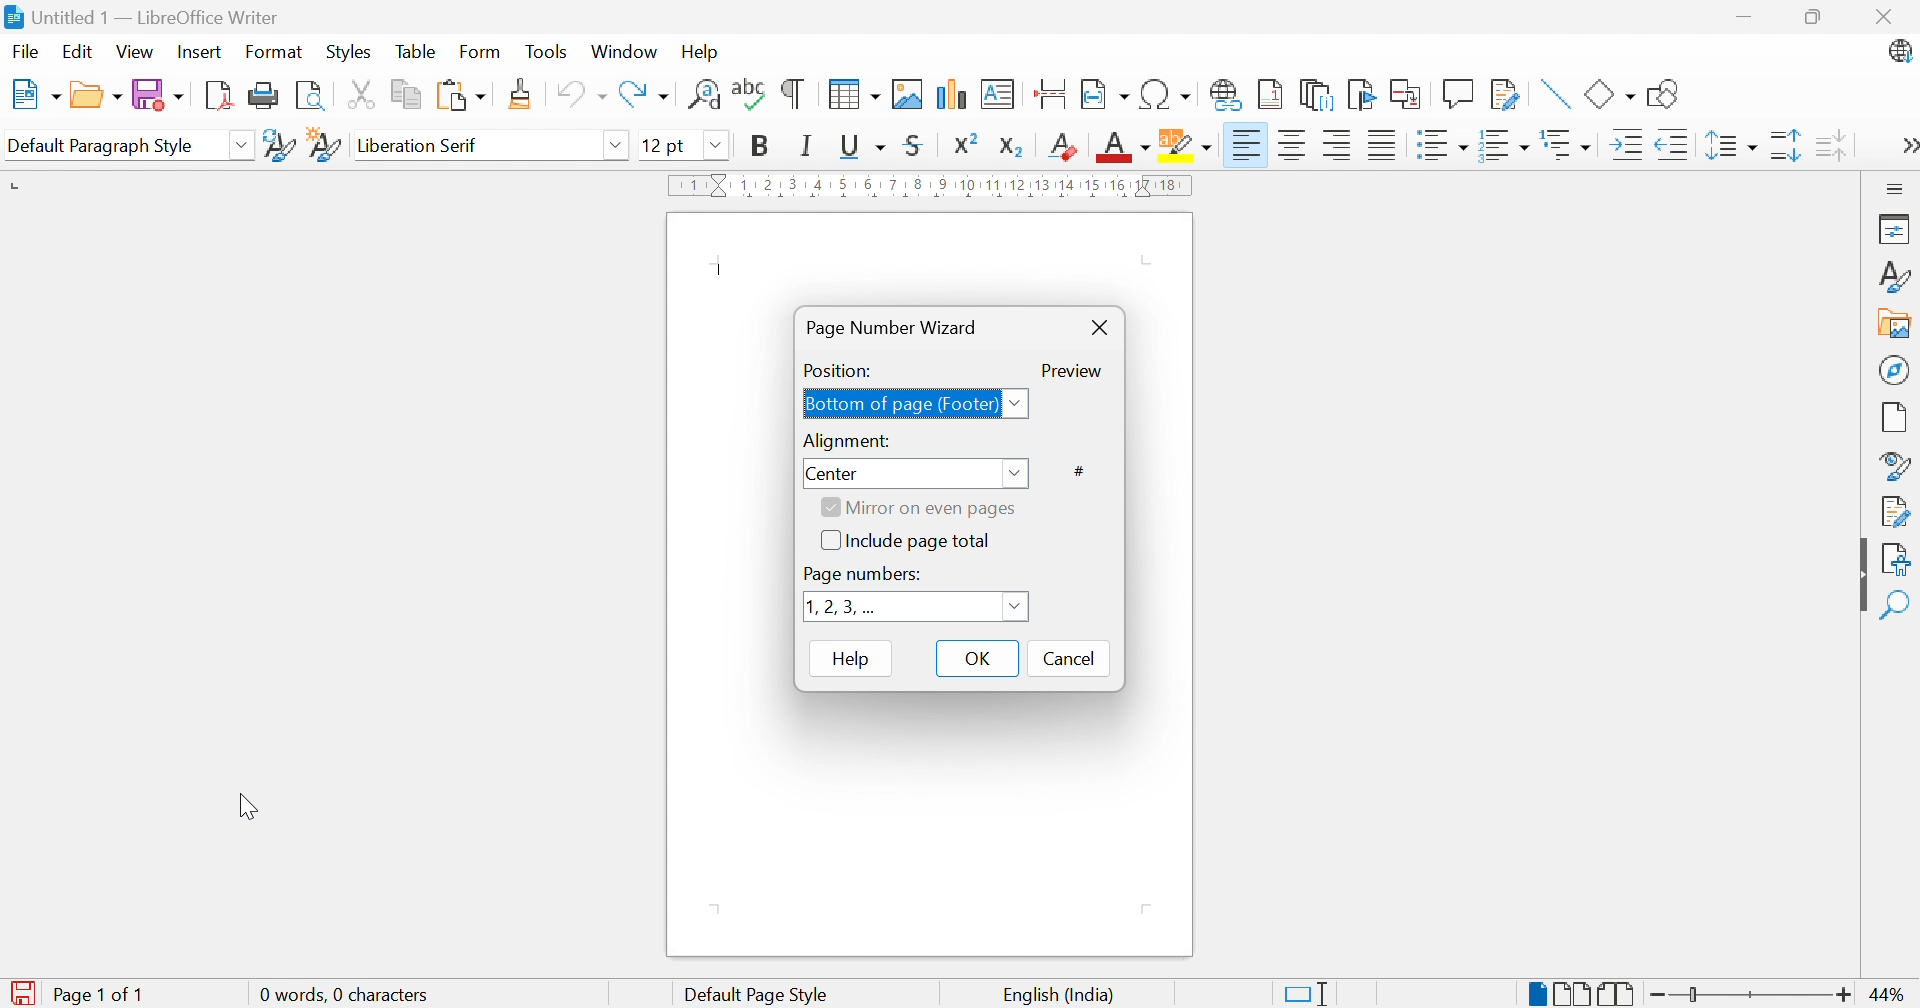 The height and width of the screenshot is (1008, 1920). Describe the element at coordinates (1361, 95) in the screenshot. I see `Insert bookmark` at that location.